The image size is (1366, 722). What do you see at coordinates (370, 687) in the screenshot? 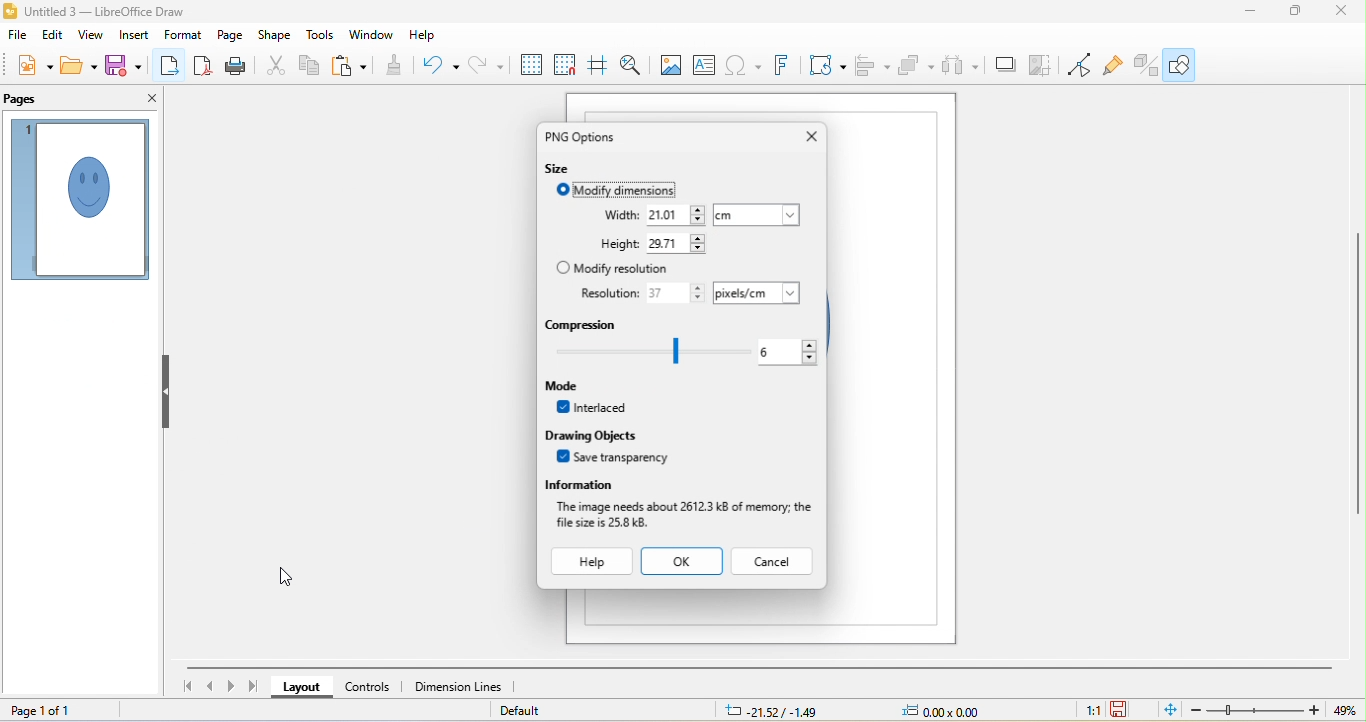
I see `controls` at bounding box center [370, 687].